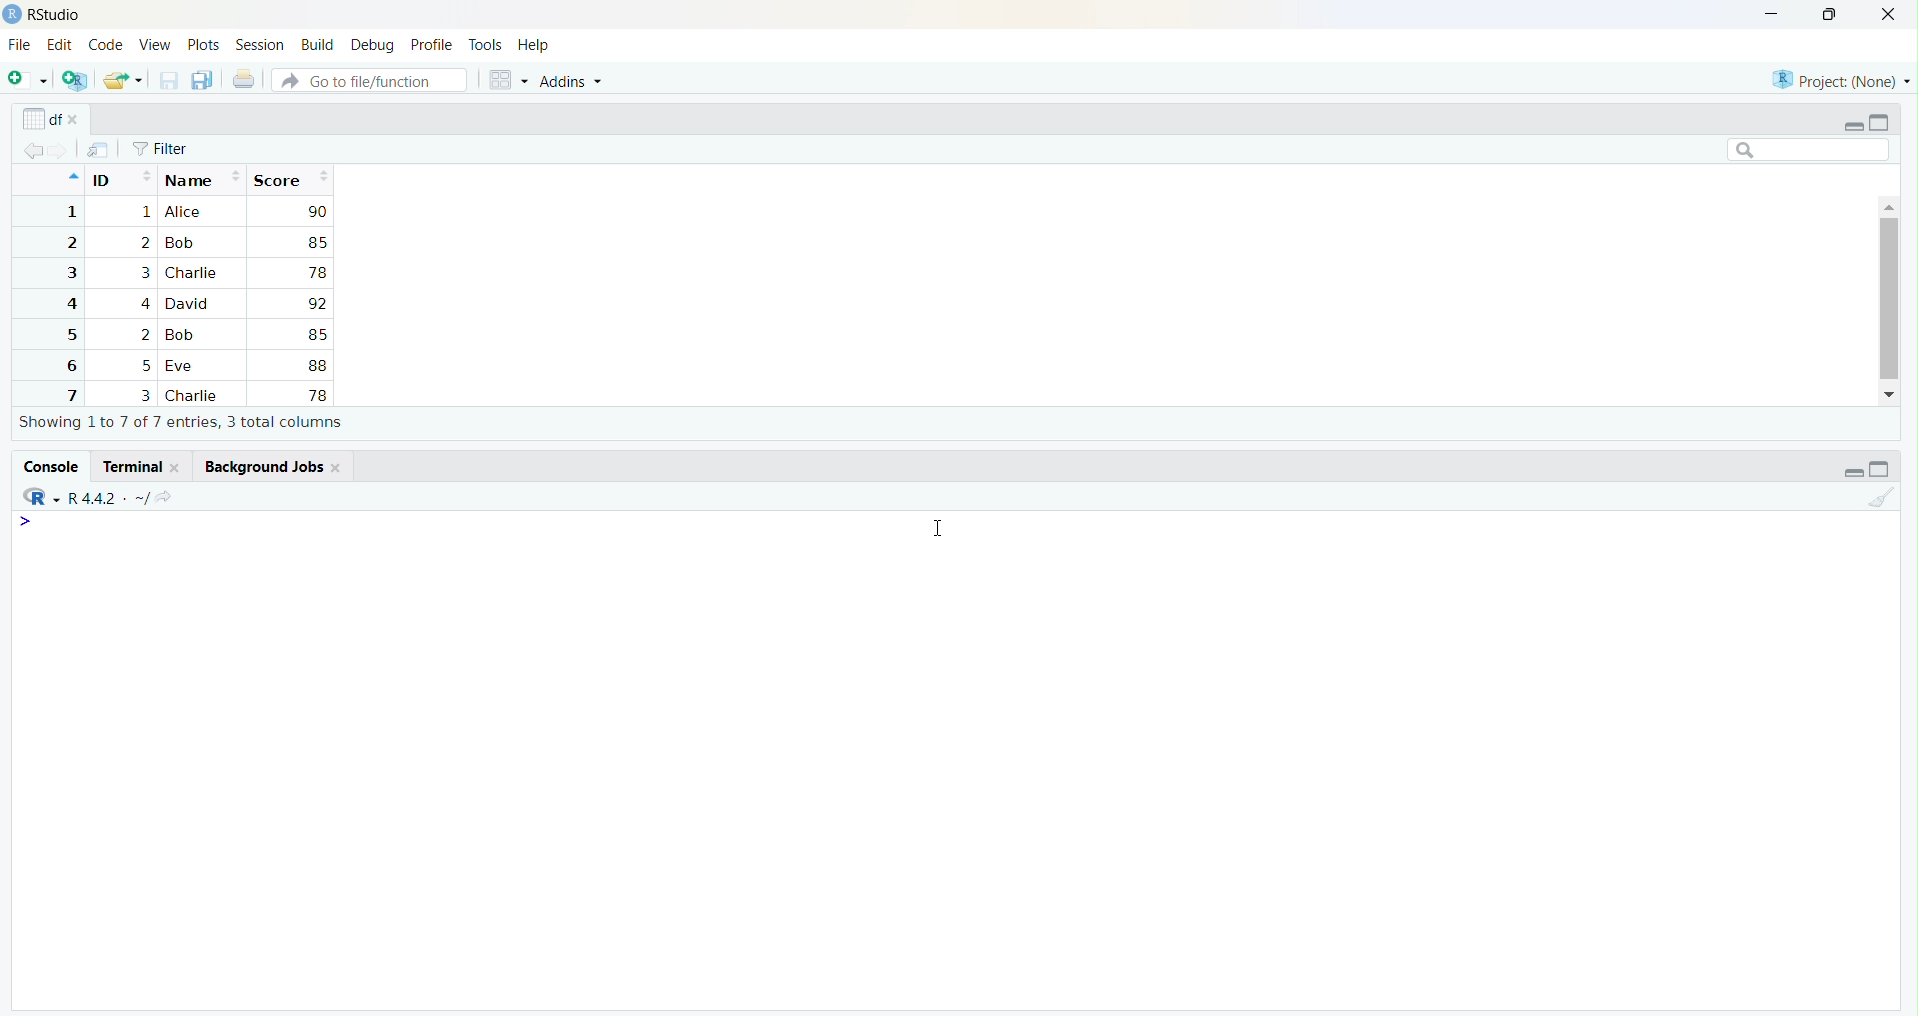 This screenshot has height=1016, width=1918. I want to click on RStudio, so click(56, 15).